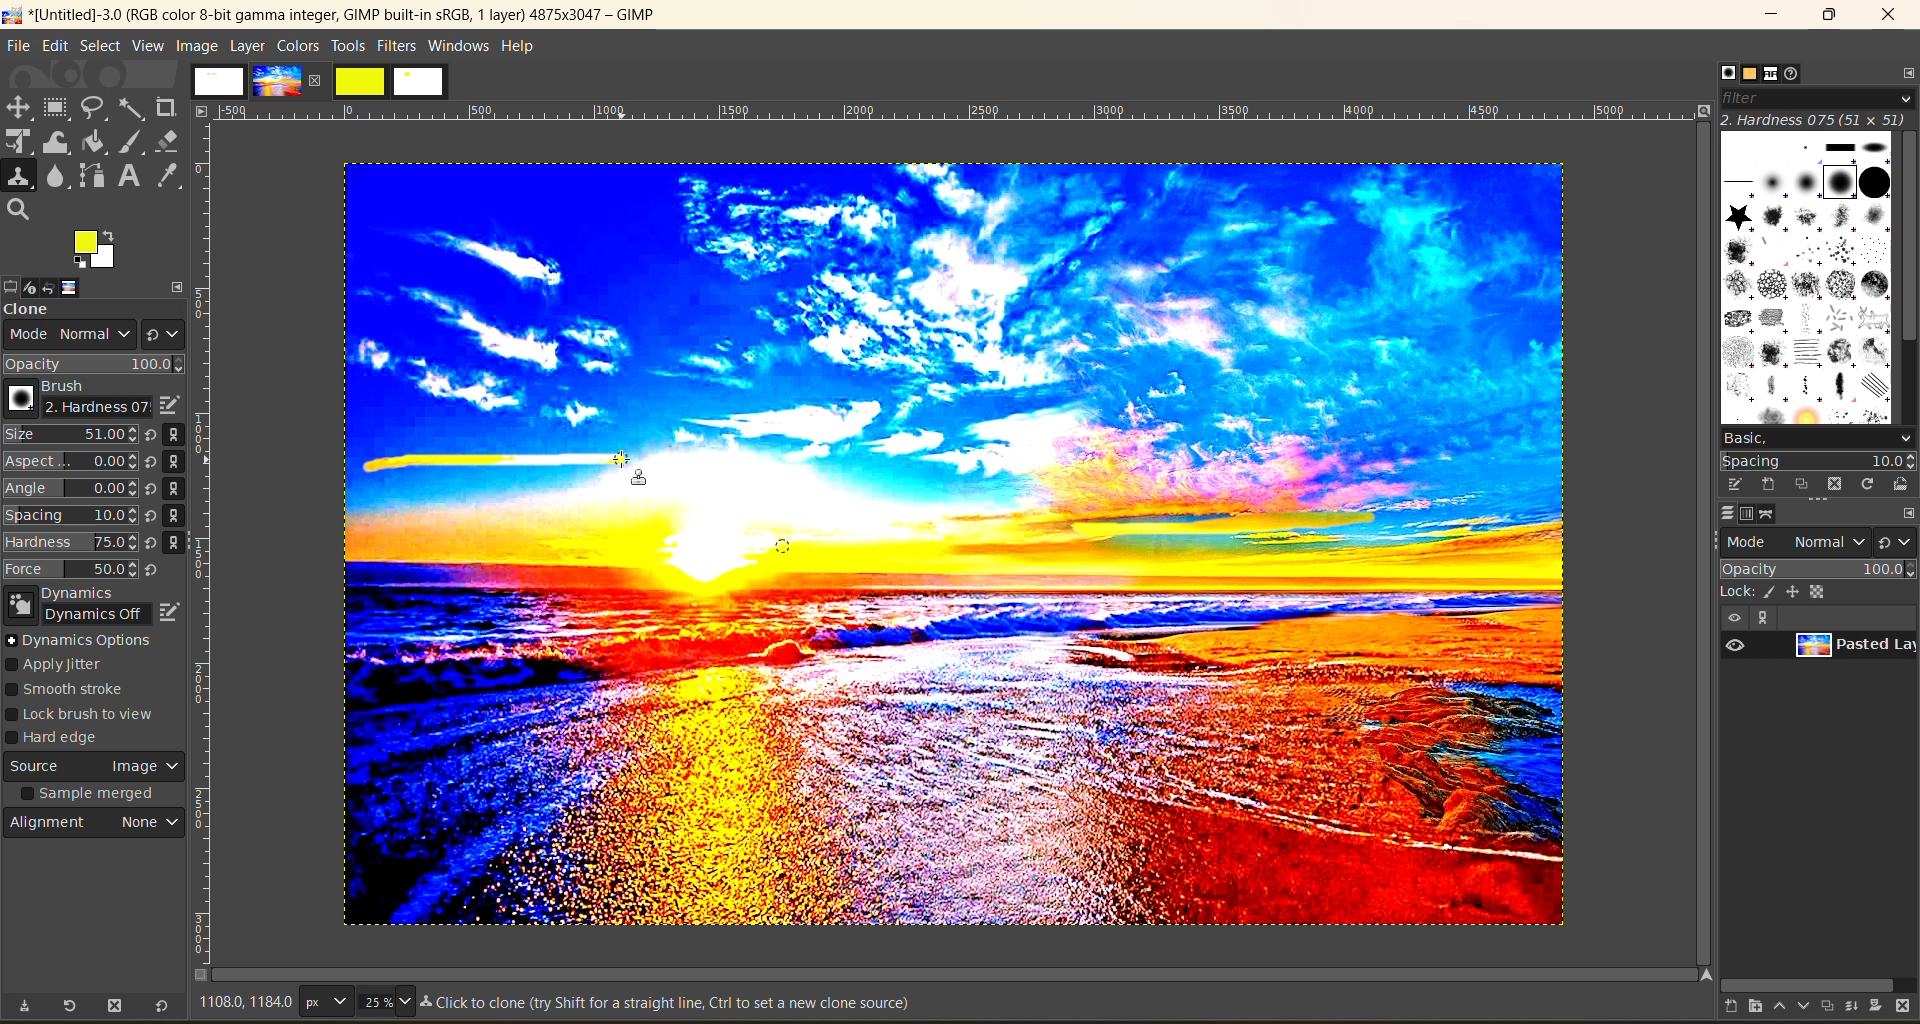 Image resolution: width=1920 pixels, height=1024 pixels. What do you see at coordinates (97, 252) in the screenshot?
I see `active foreground and background color` at bounding box center [97, 252].